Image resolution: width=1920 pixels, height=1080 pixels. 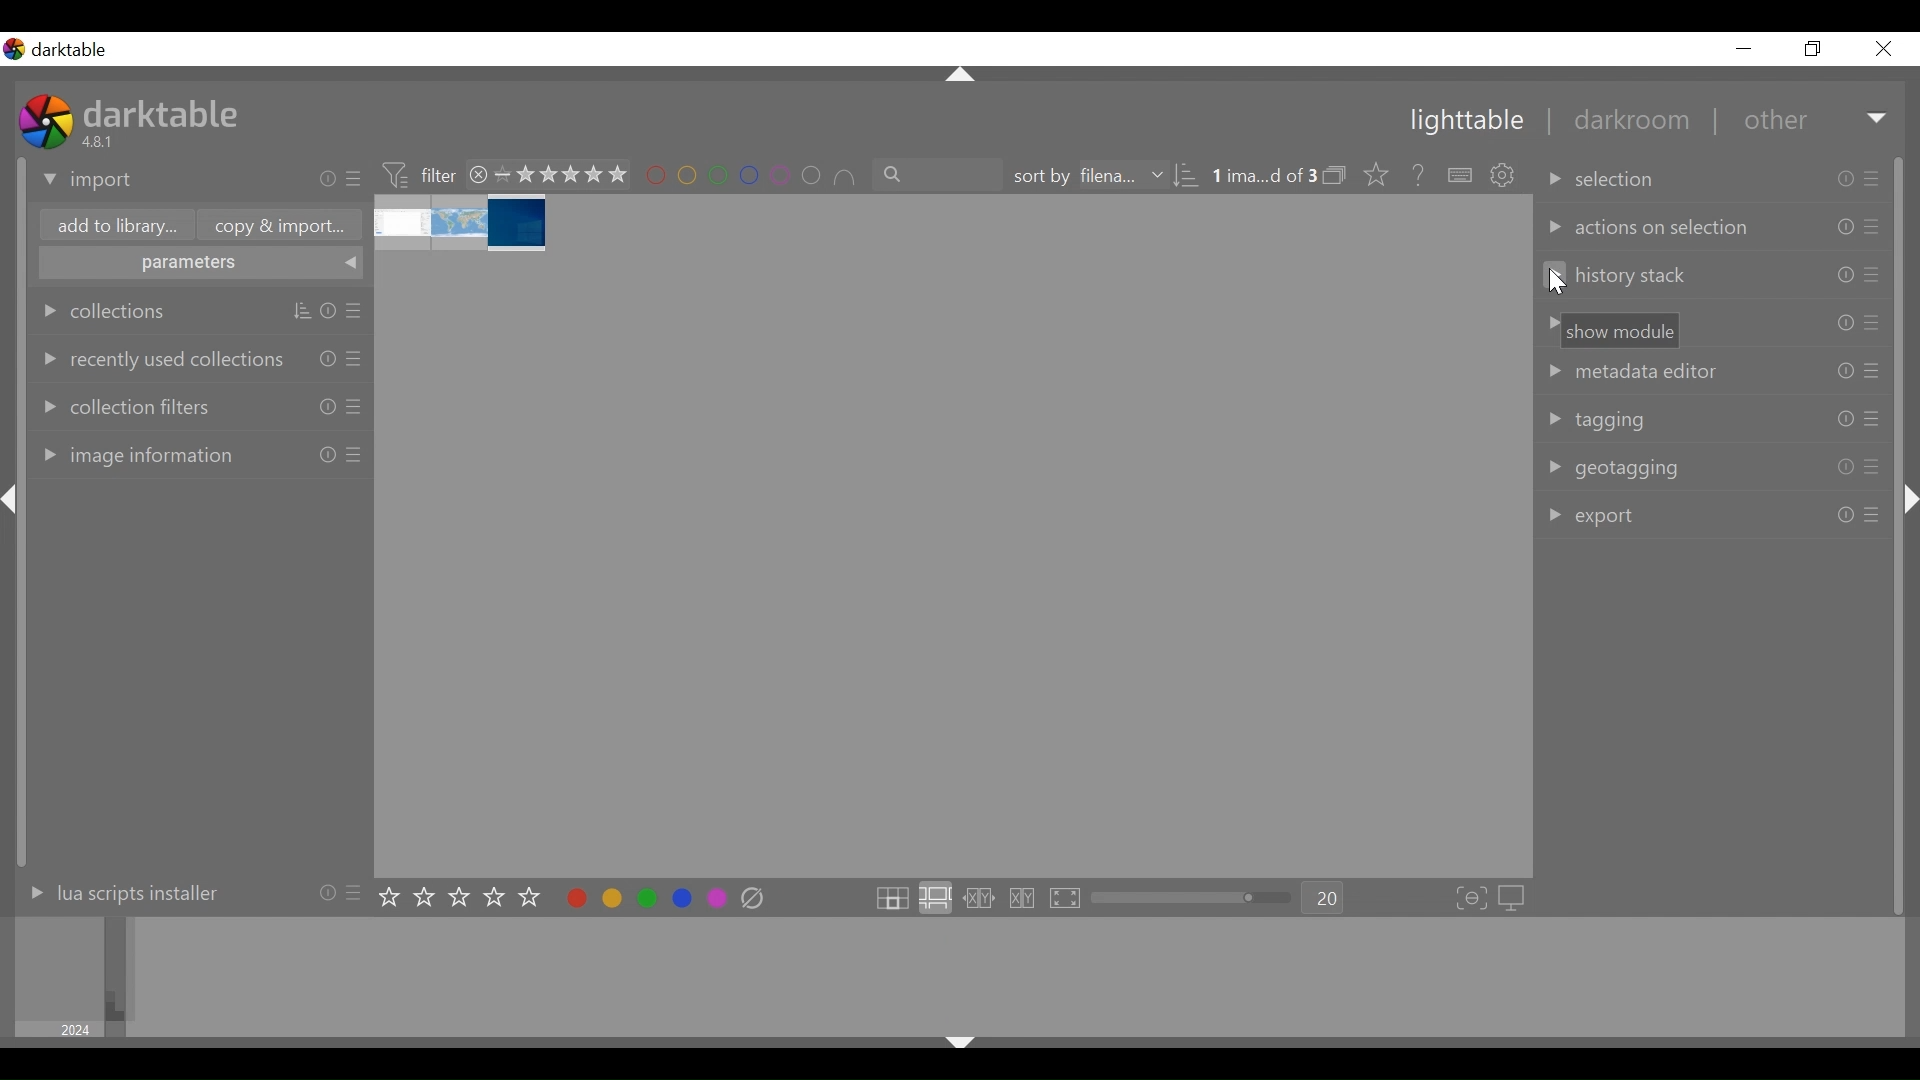 What do you see at coordinates (1844, 275) in the screenshot?
I see `info` at bounding box center [1844, 275].